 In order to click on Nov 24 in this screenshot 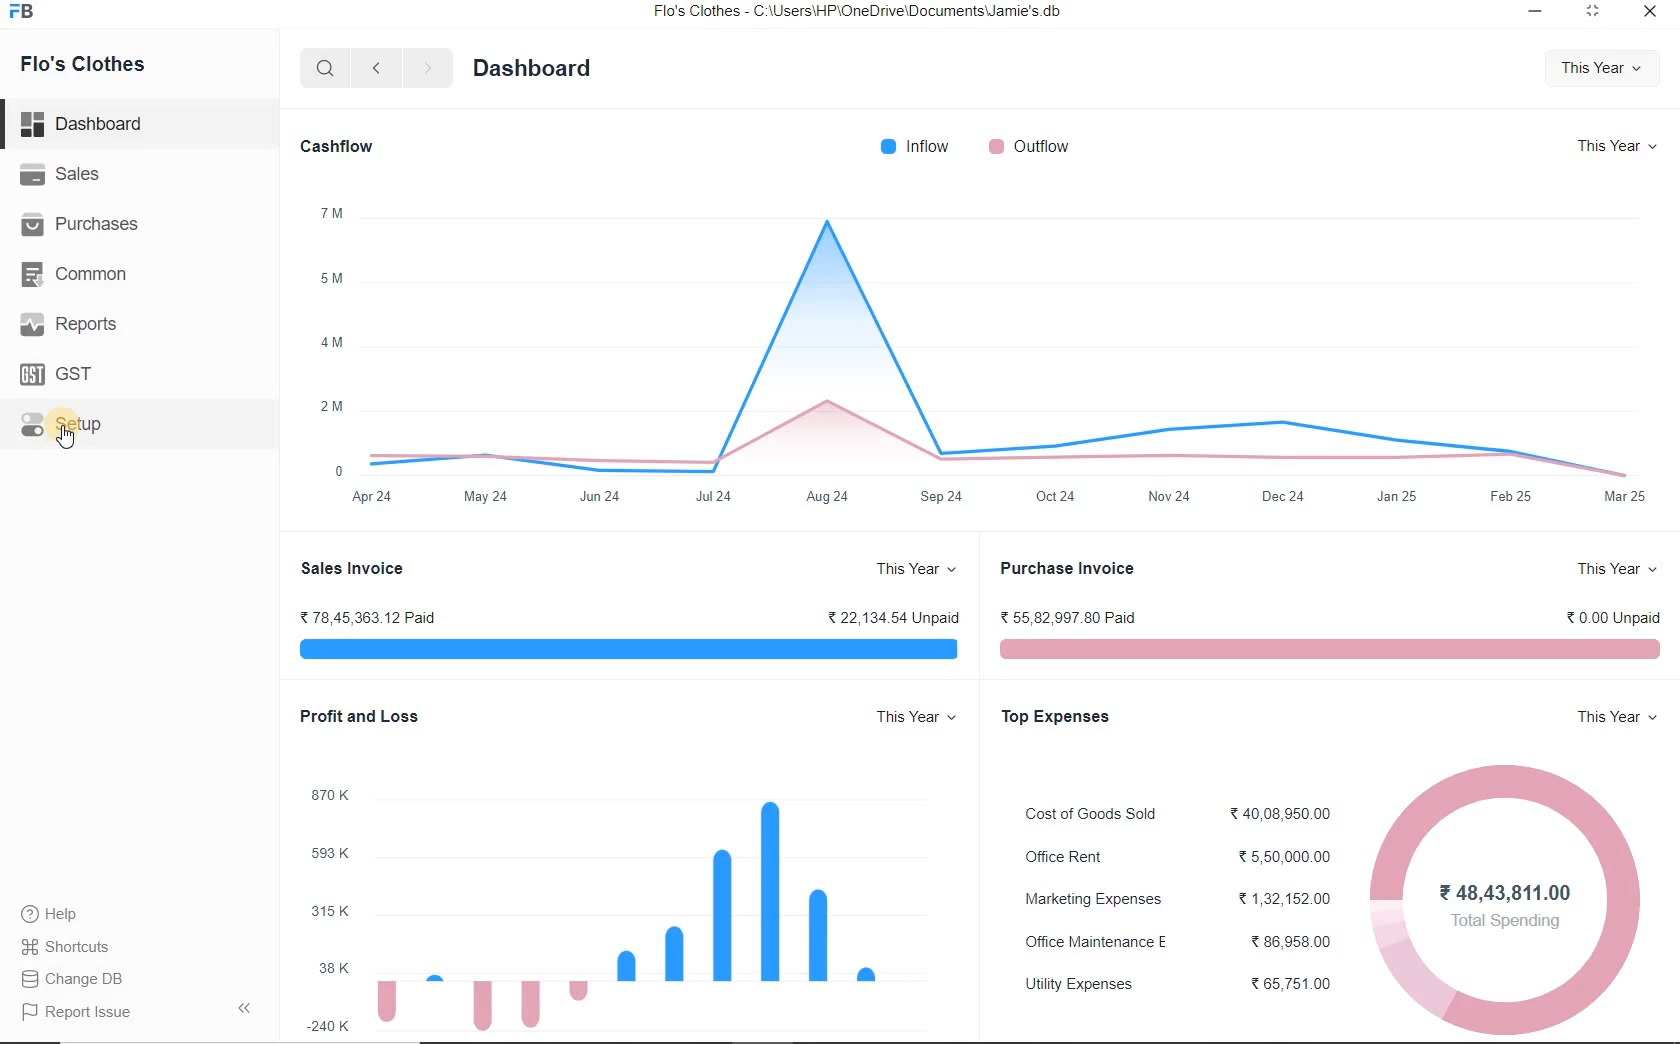, I will do `click(1174, 498)`.